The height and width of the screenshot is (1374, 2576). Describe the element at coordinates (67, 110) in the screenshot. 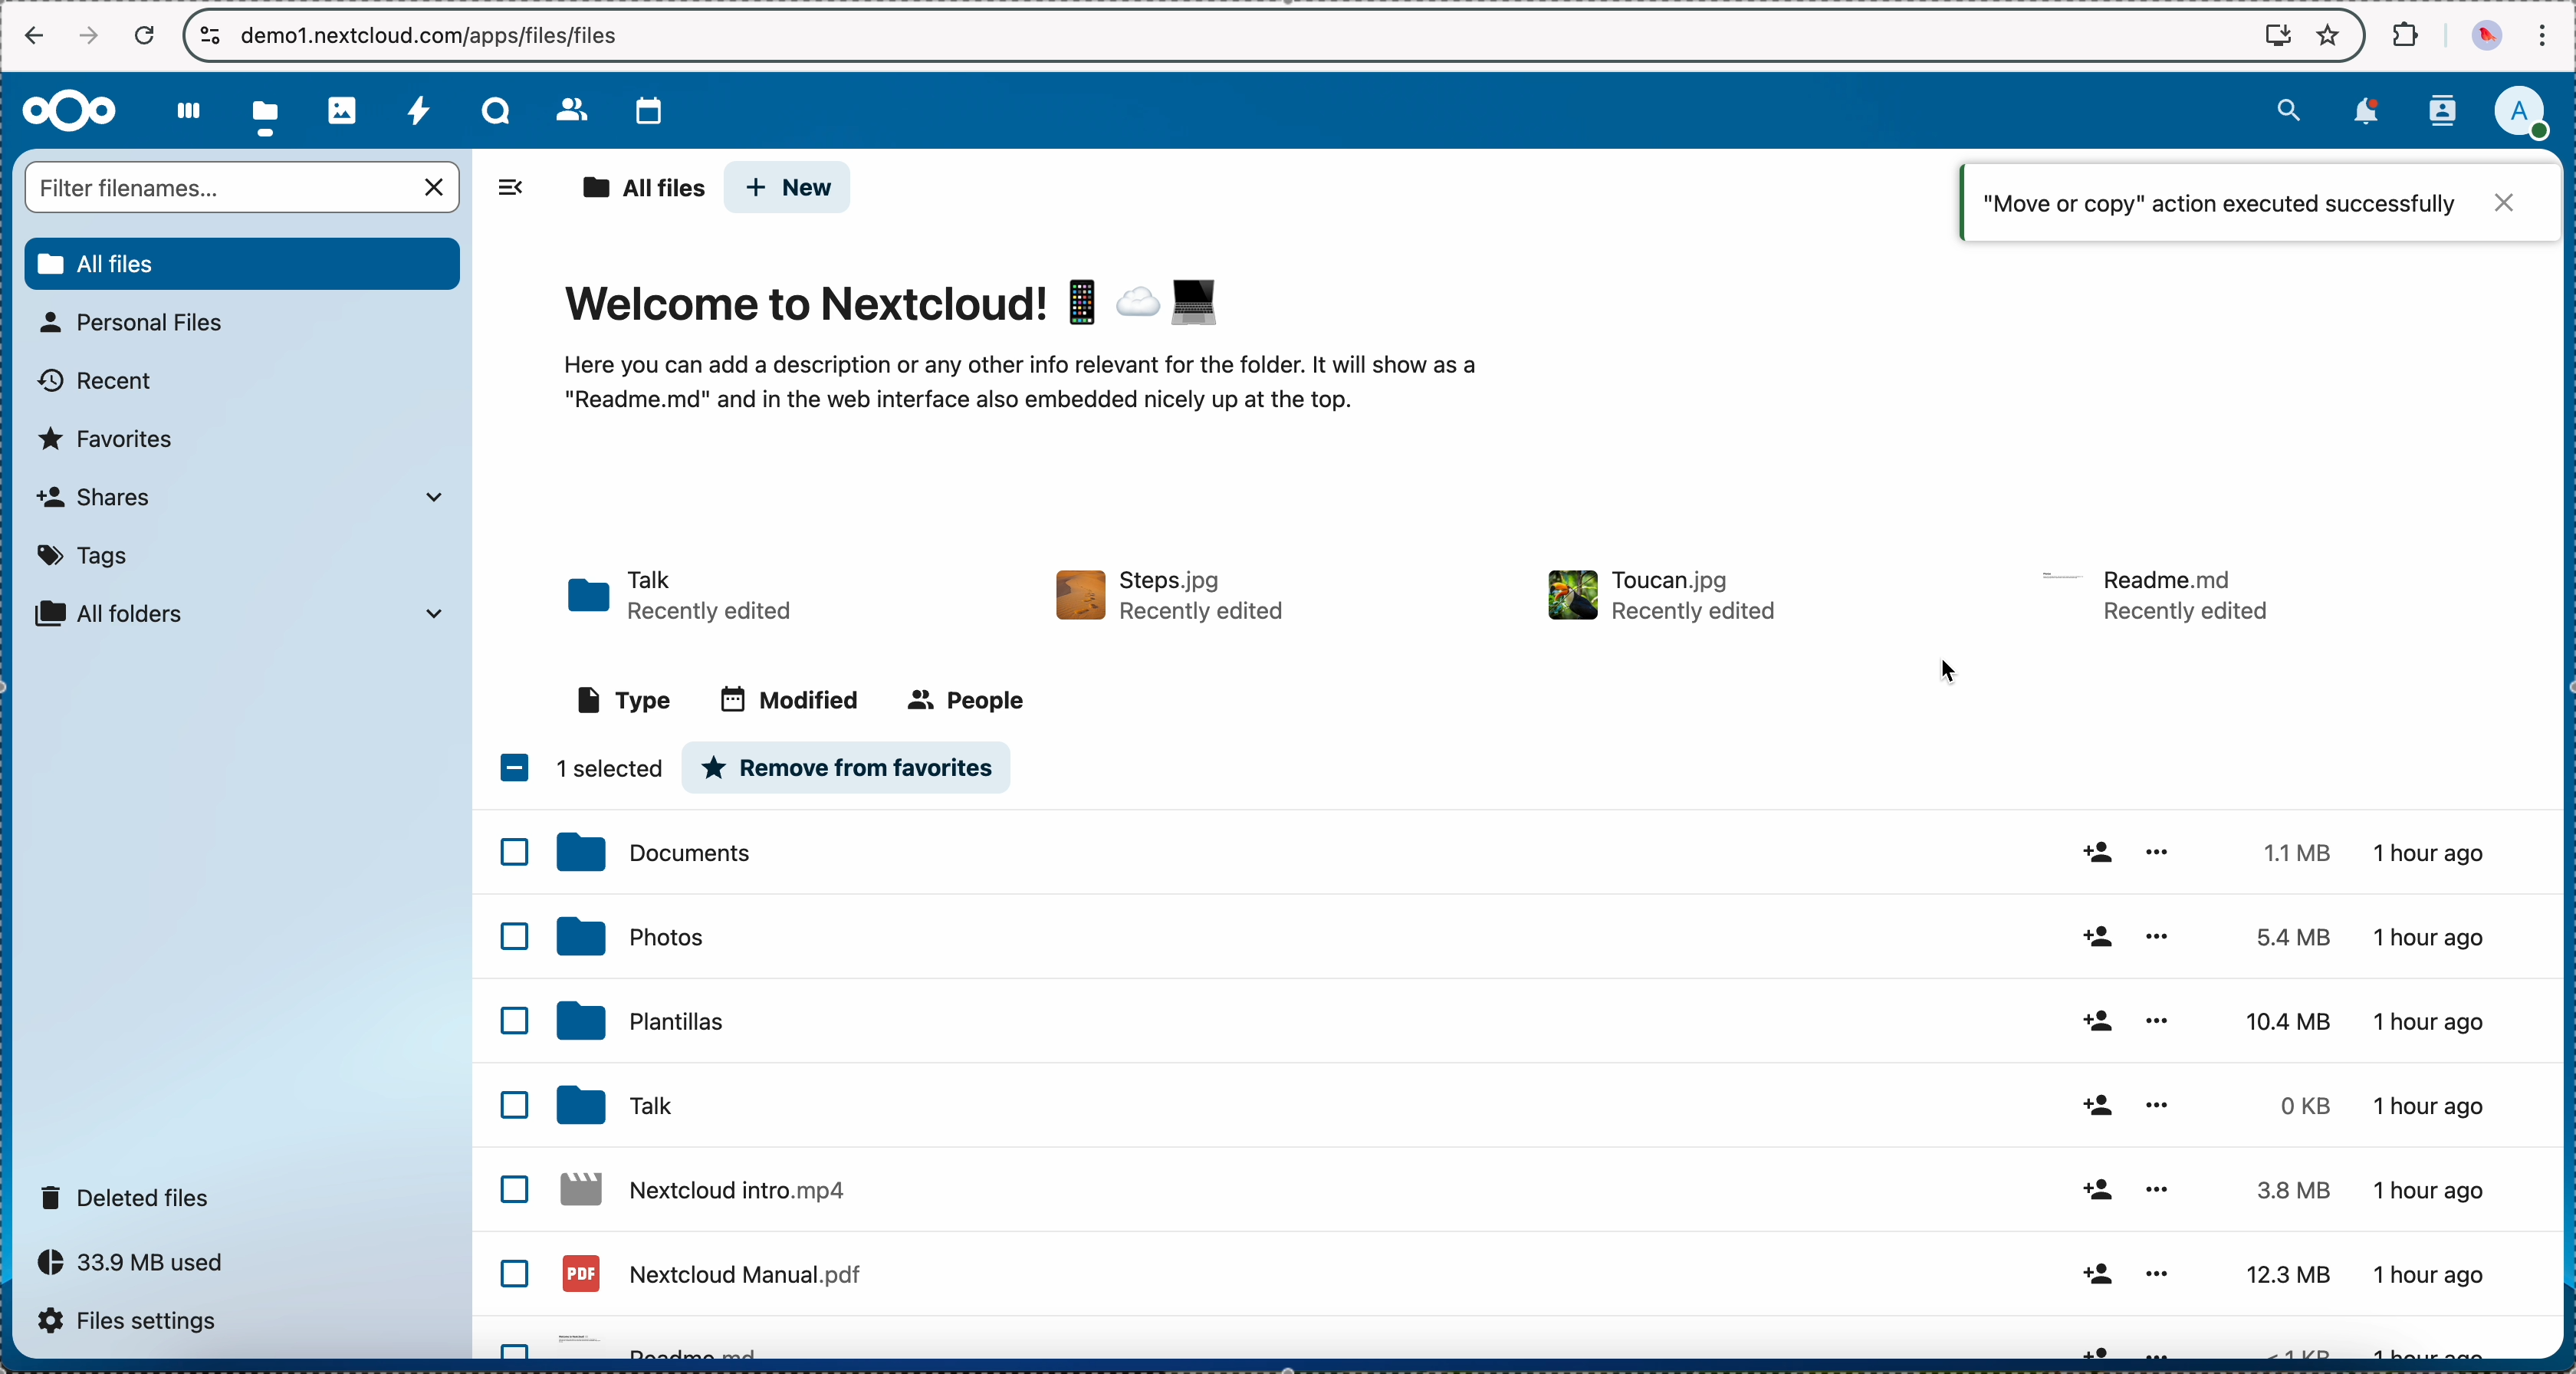

I see `Nextcloud logo` at that location.